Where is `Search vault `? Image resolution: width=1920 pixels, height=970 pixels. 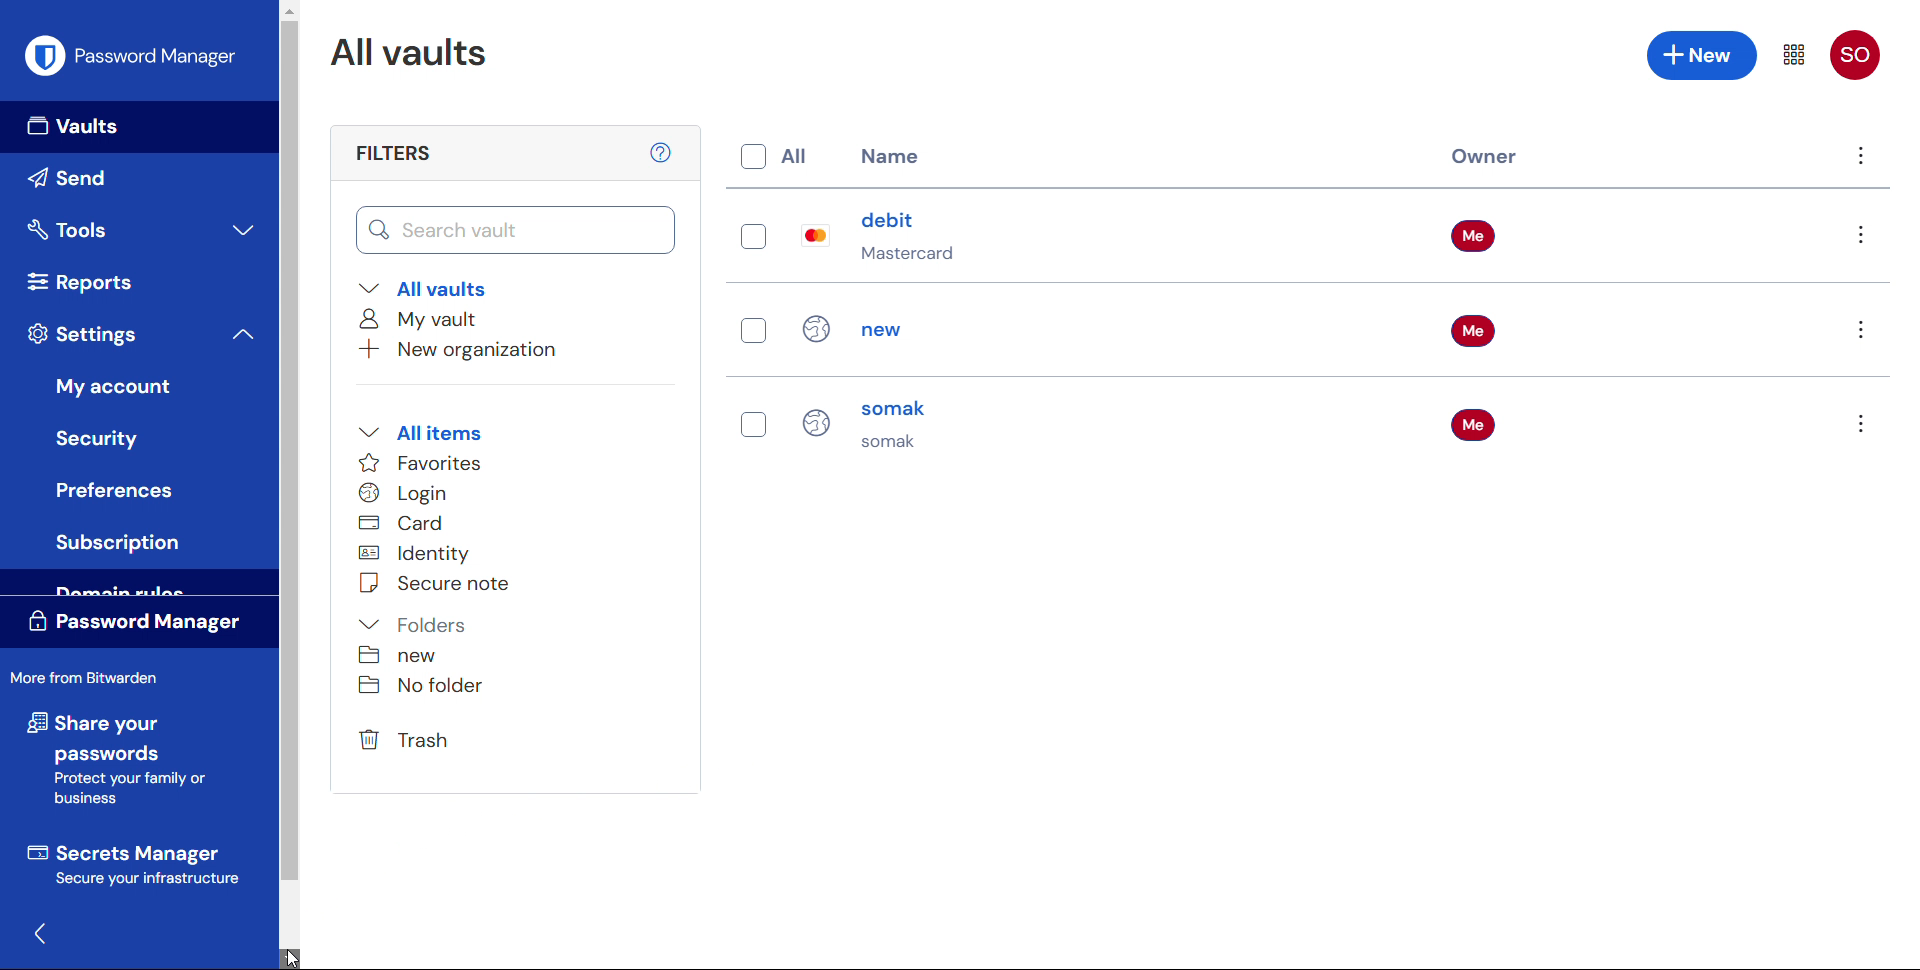 Search vault  is located at coordinates (513, 230).